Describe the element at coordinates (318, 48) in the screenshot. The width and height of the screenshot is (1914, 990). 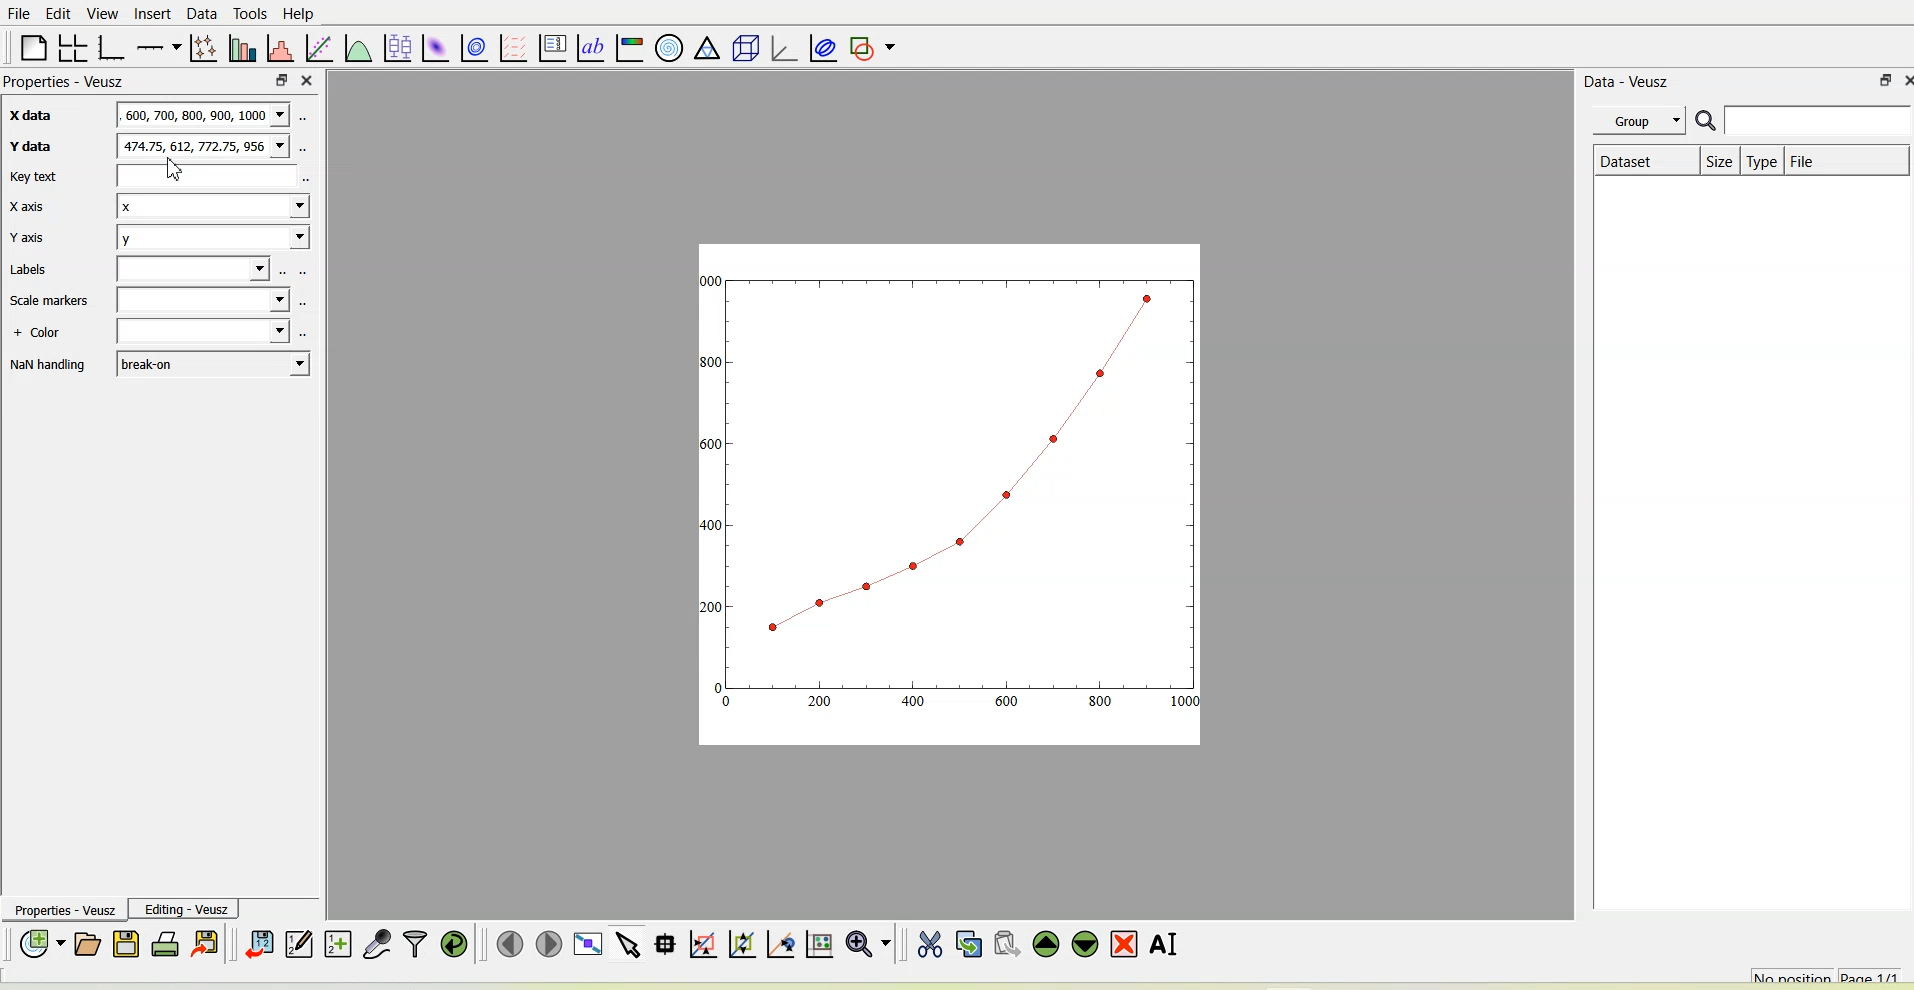
I see `fit a function to data` at that location.